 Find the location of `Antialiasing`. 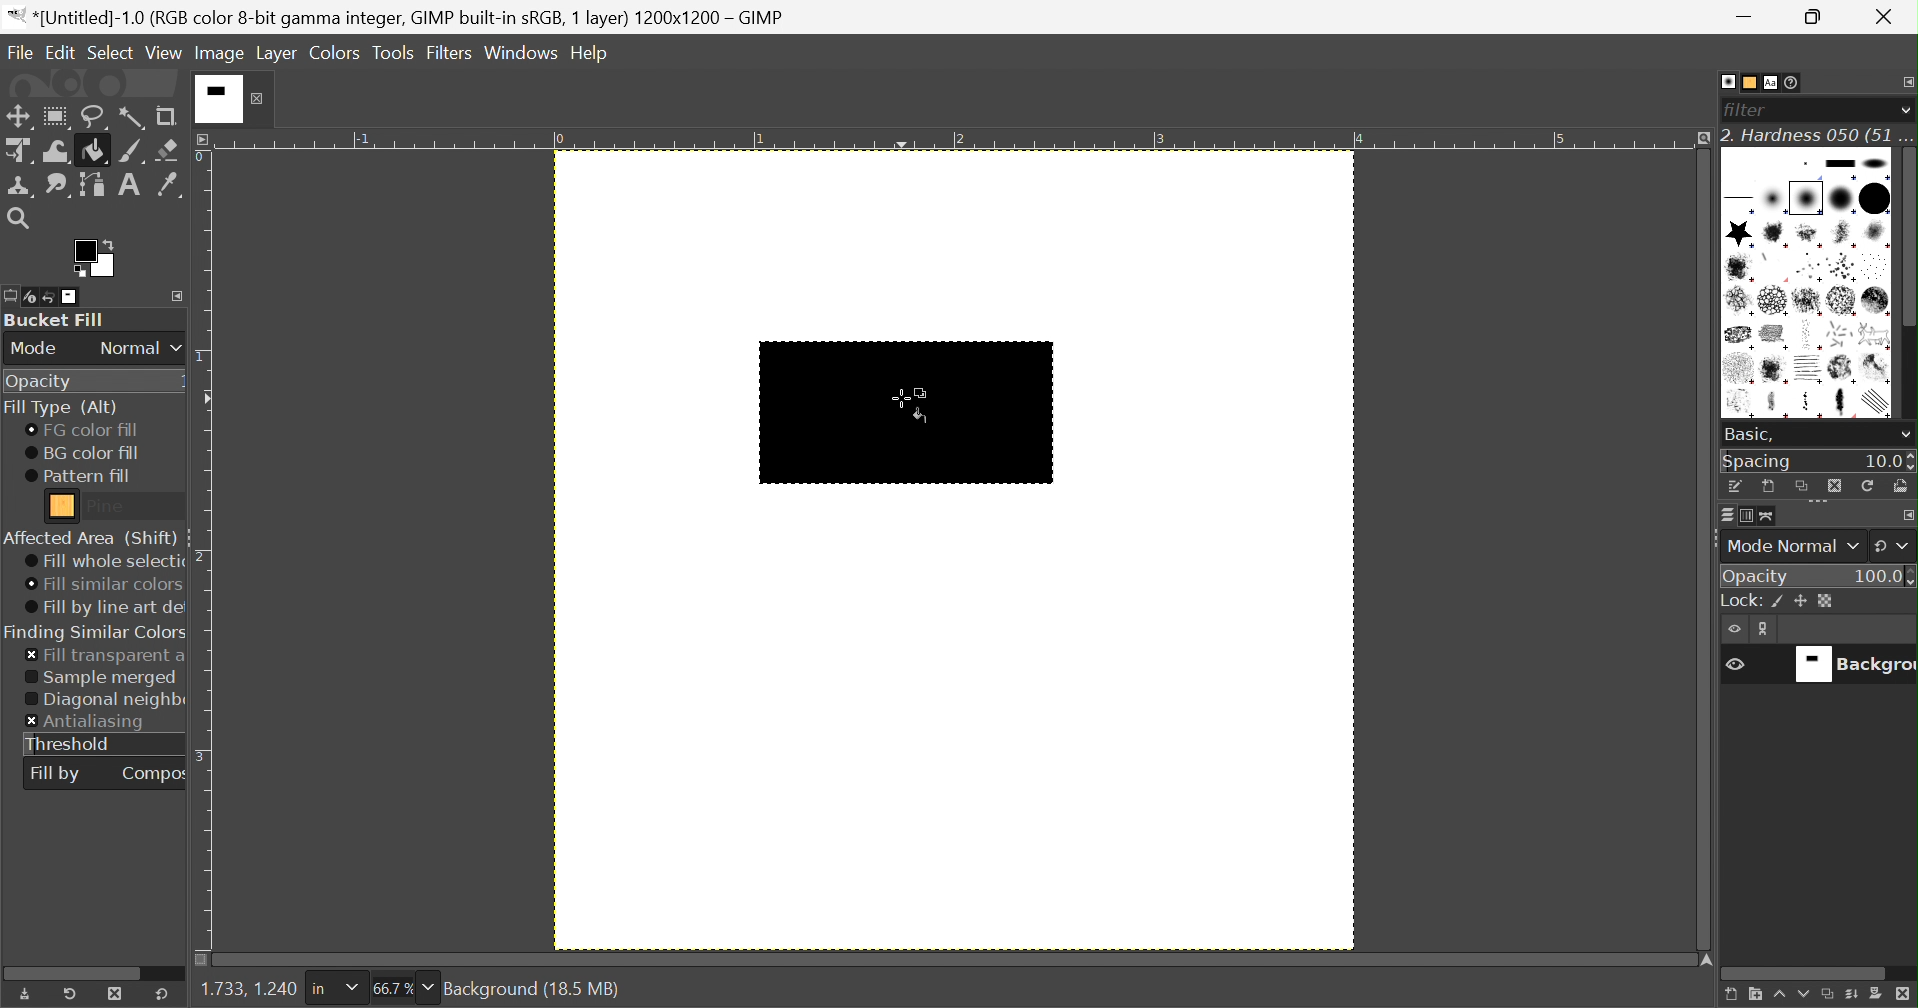

Antialiasing is located at coordinates (87, 723).